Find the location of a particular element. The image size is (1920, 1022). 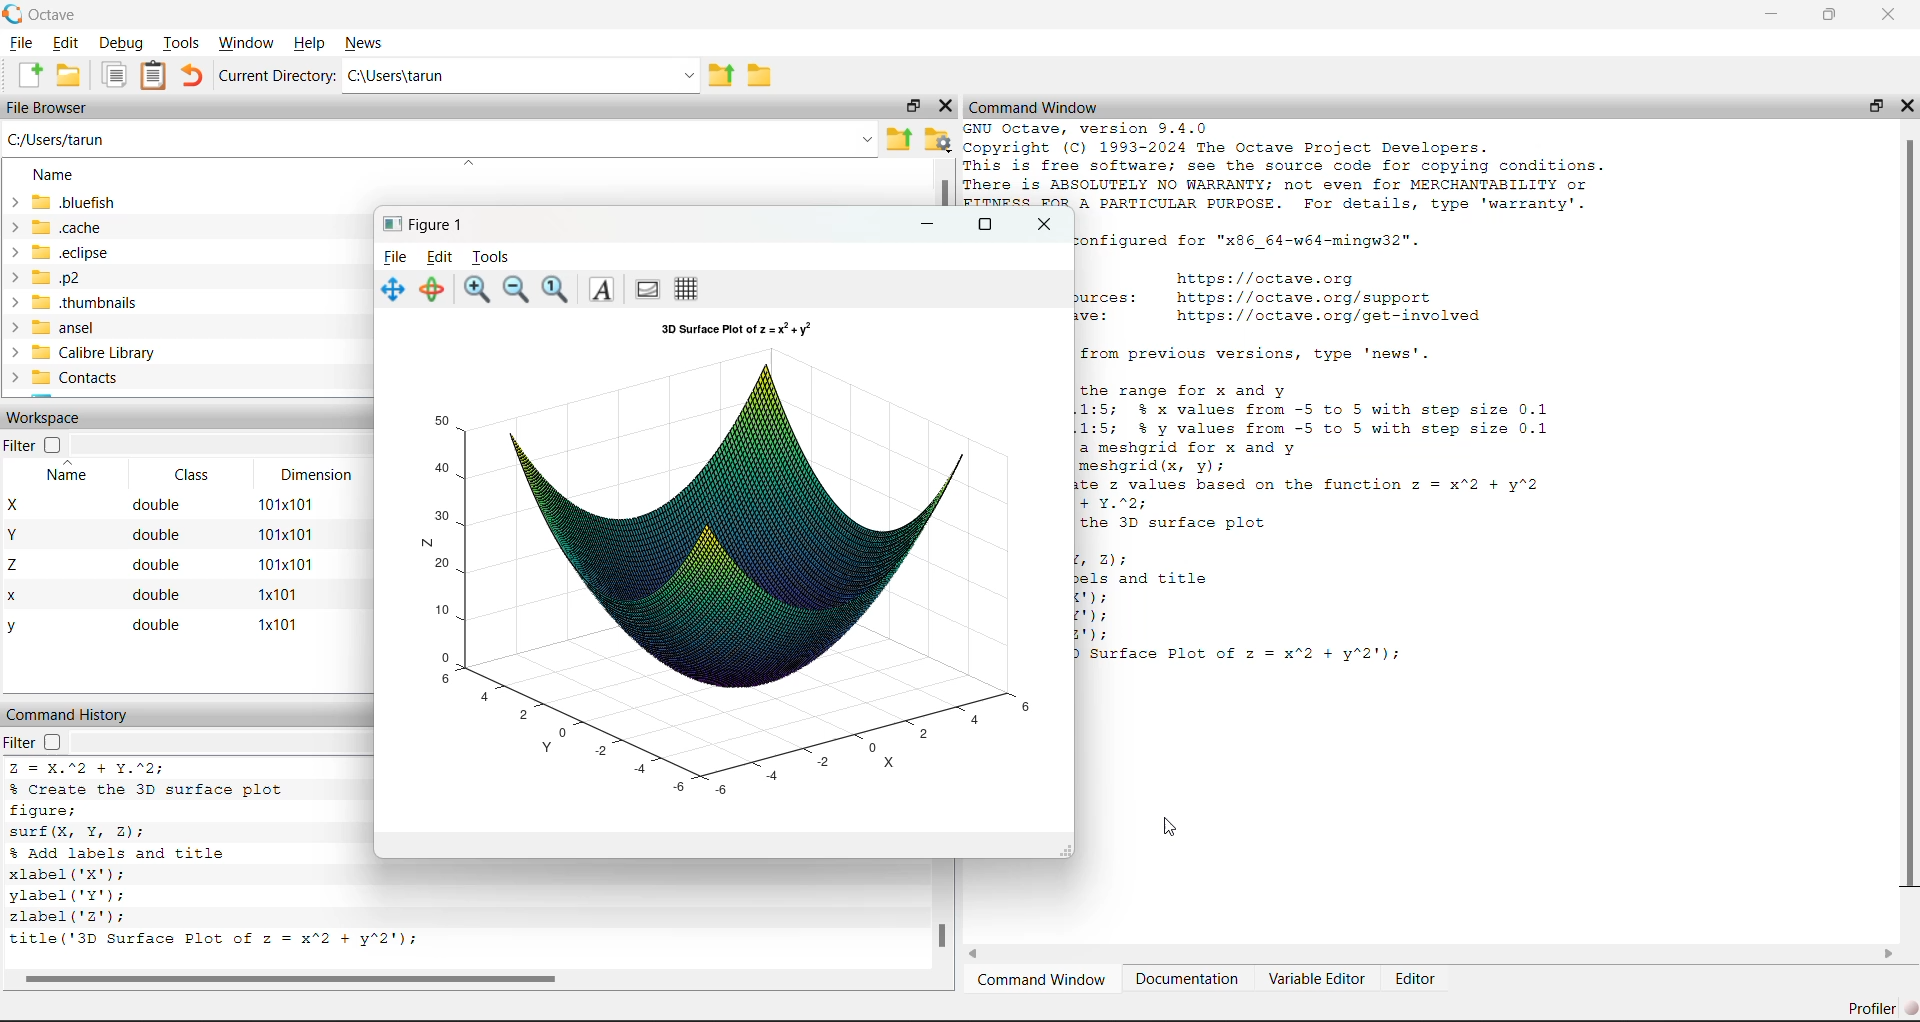

For changes from previous versions, type 'news'. is located at coordinates (1256, 353).